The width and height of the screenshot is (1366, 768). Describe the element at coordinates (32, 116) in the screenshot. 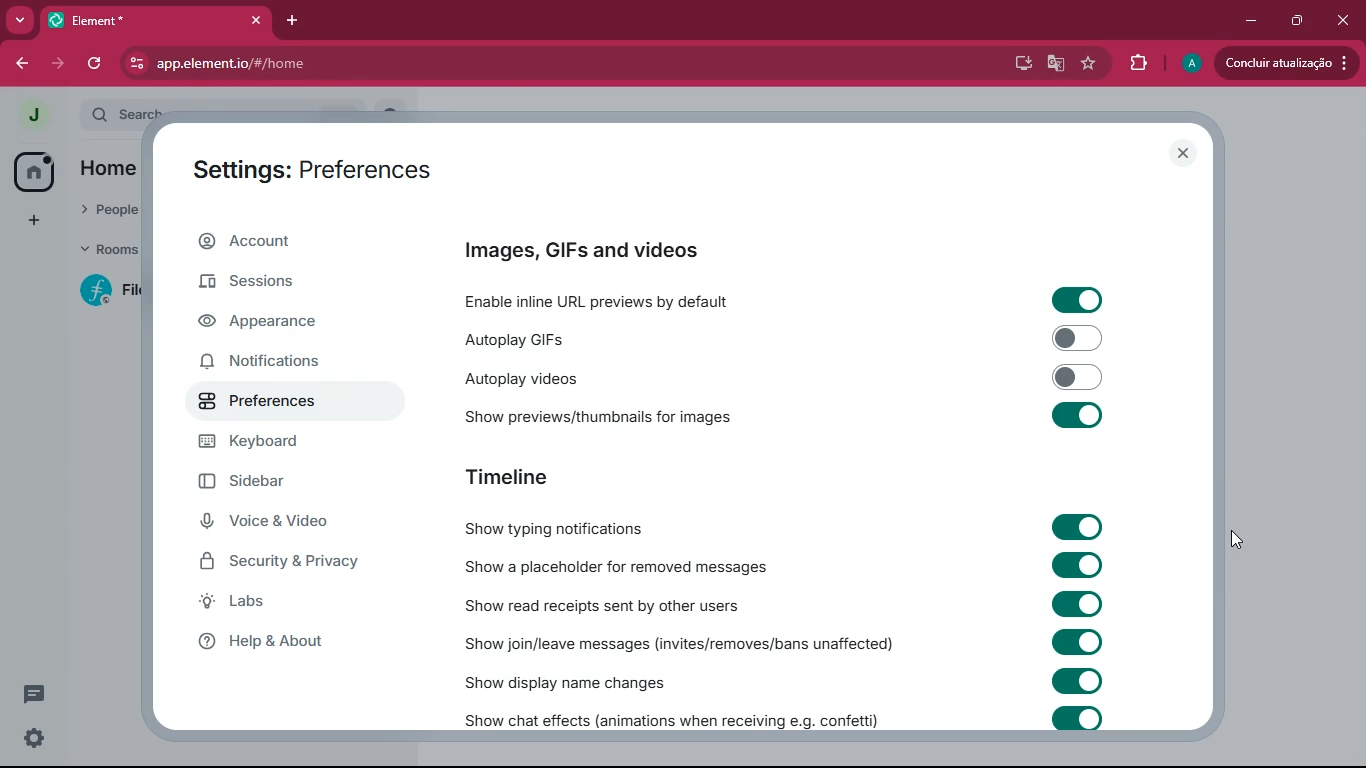

I see `profile picture` at that location.